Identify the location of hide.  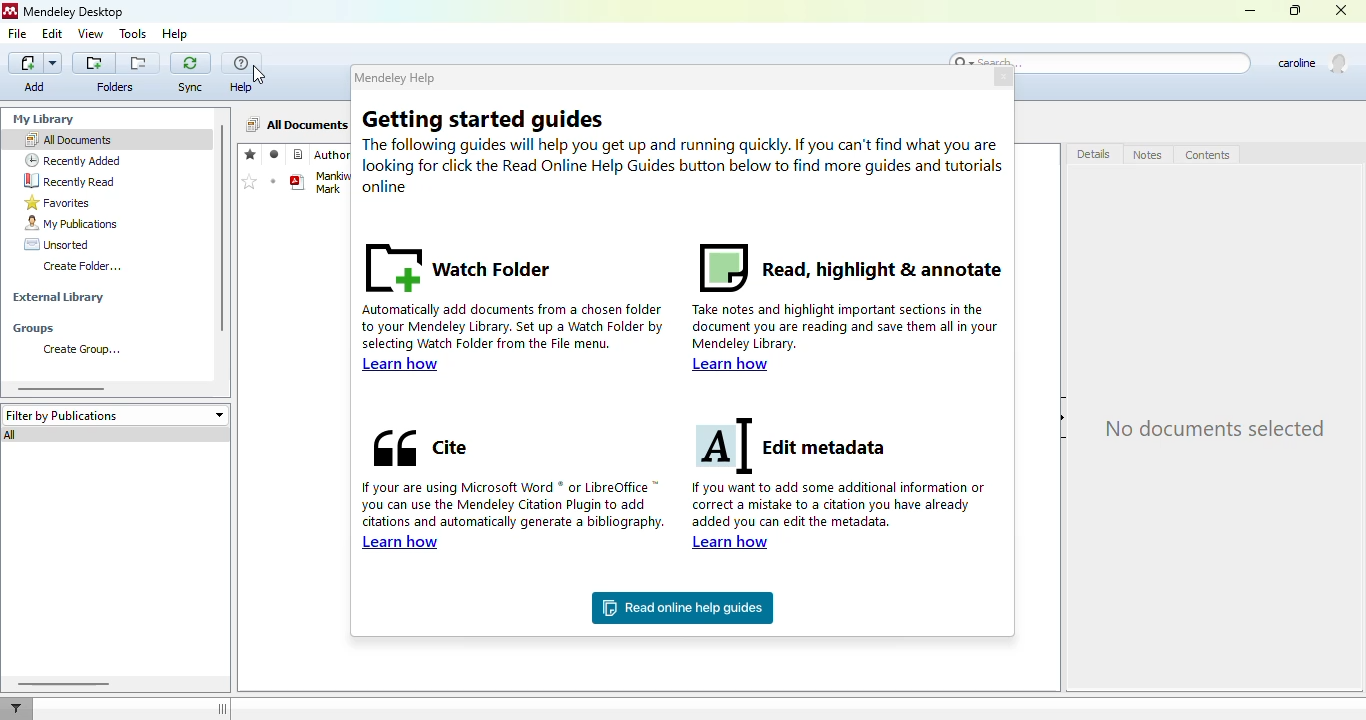
(1063, 418).